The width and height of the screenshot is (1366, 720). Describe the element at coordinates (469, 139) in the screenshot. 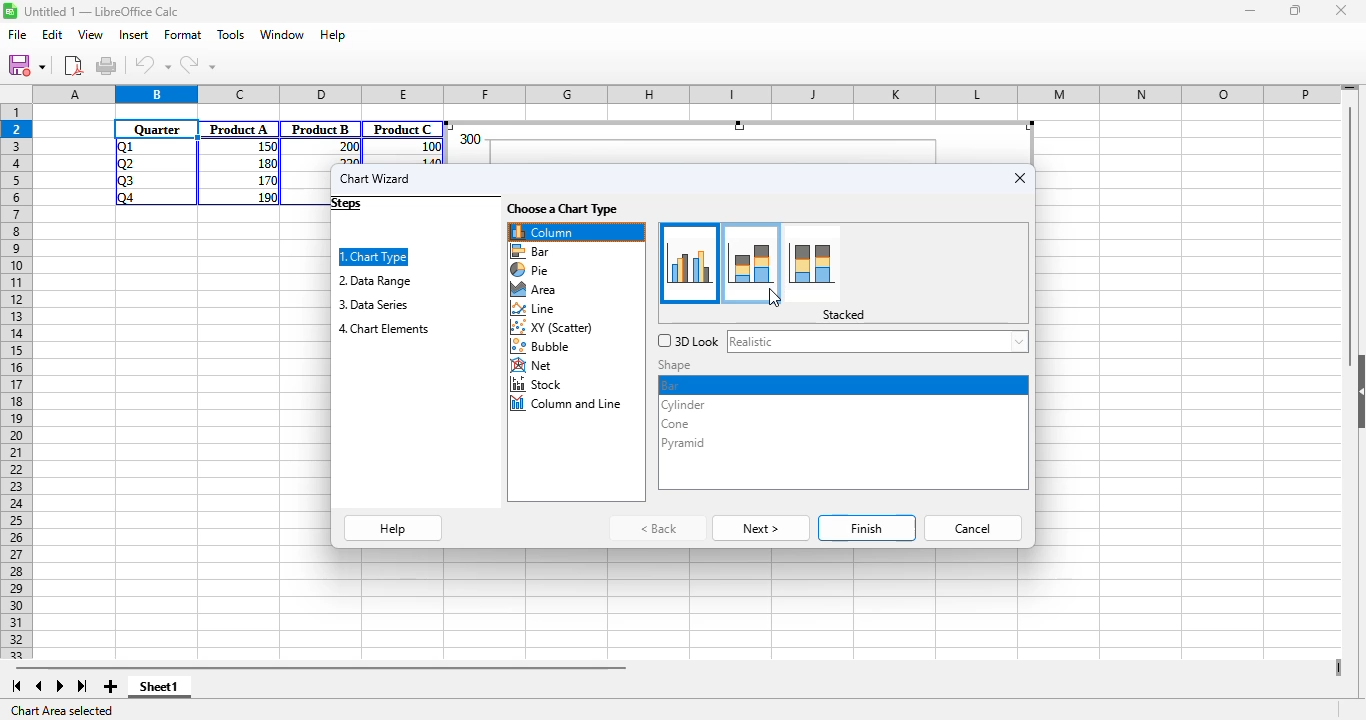

I see `300` at that location.